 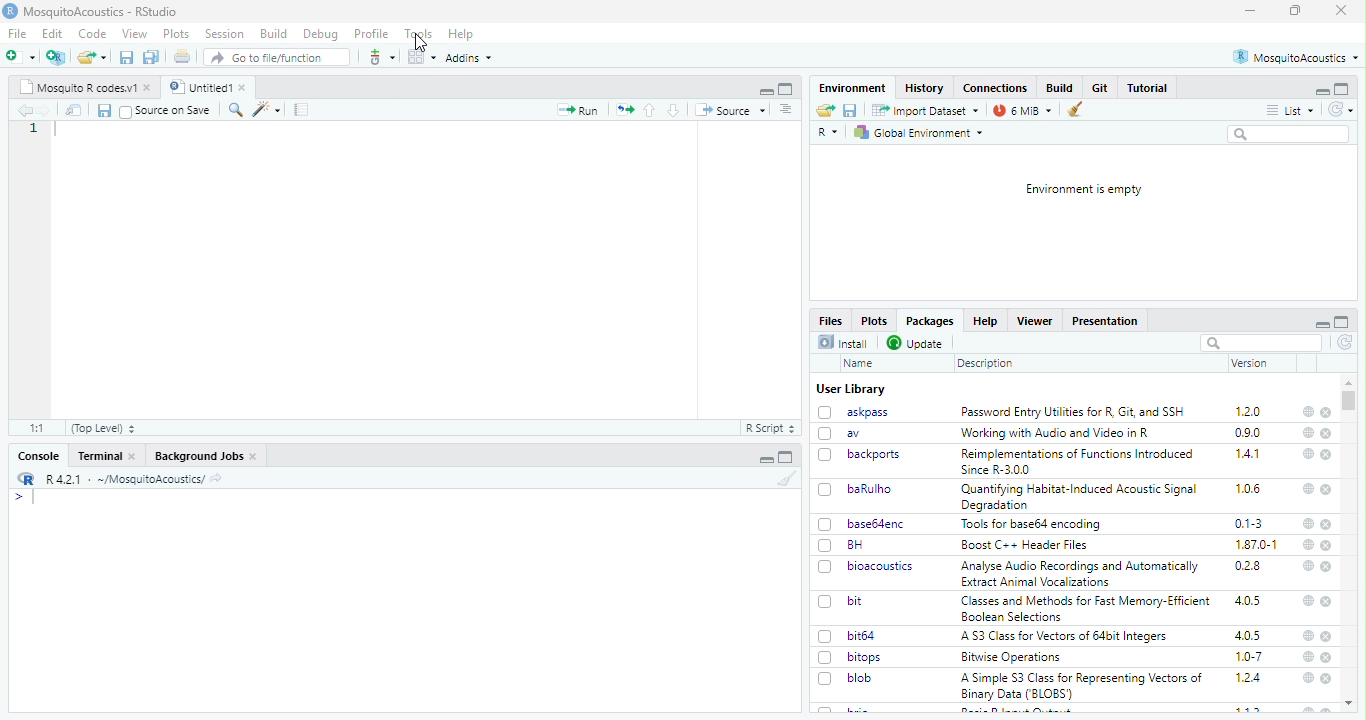 What do you see at coordinates (1342, 10) in the screenshot?
I see `close` at bounding box center [1342, 10].